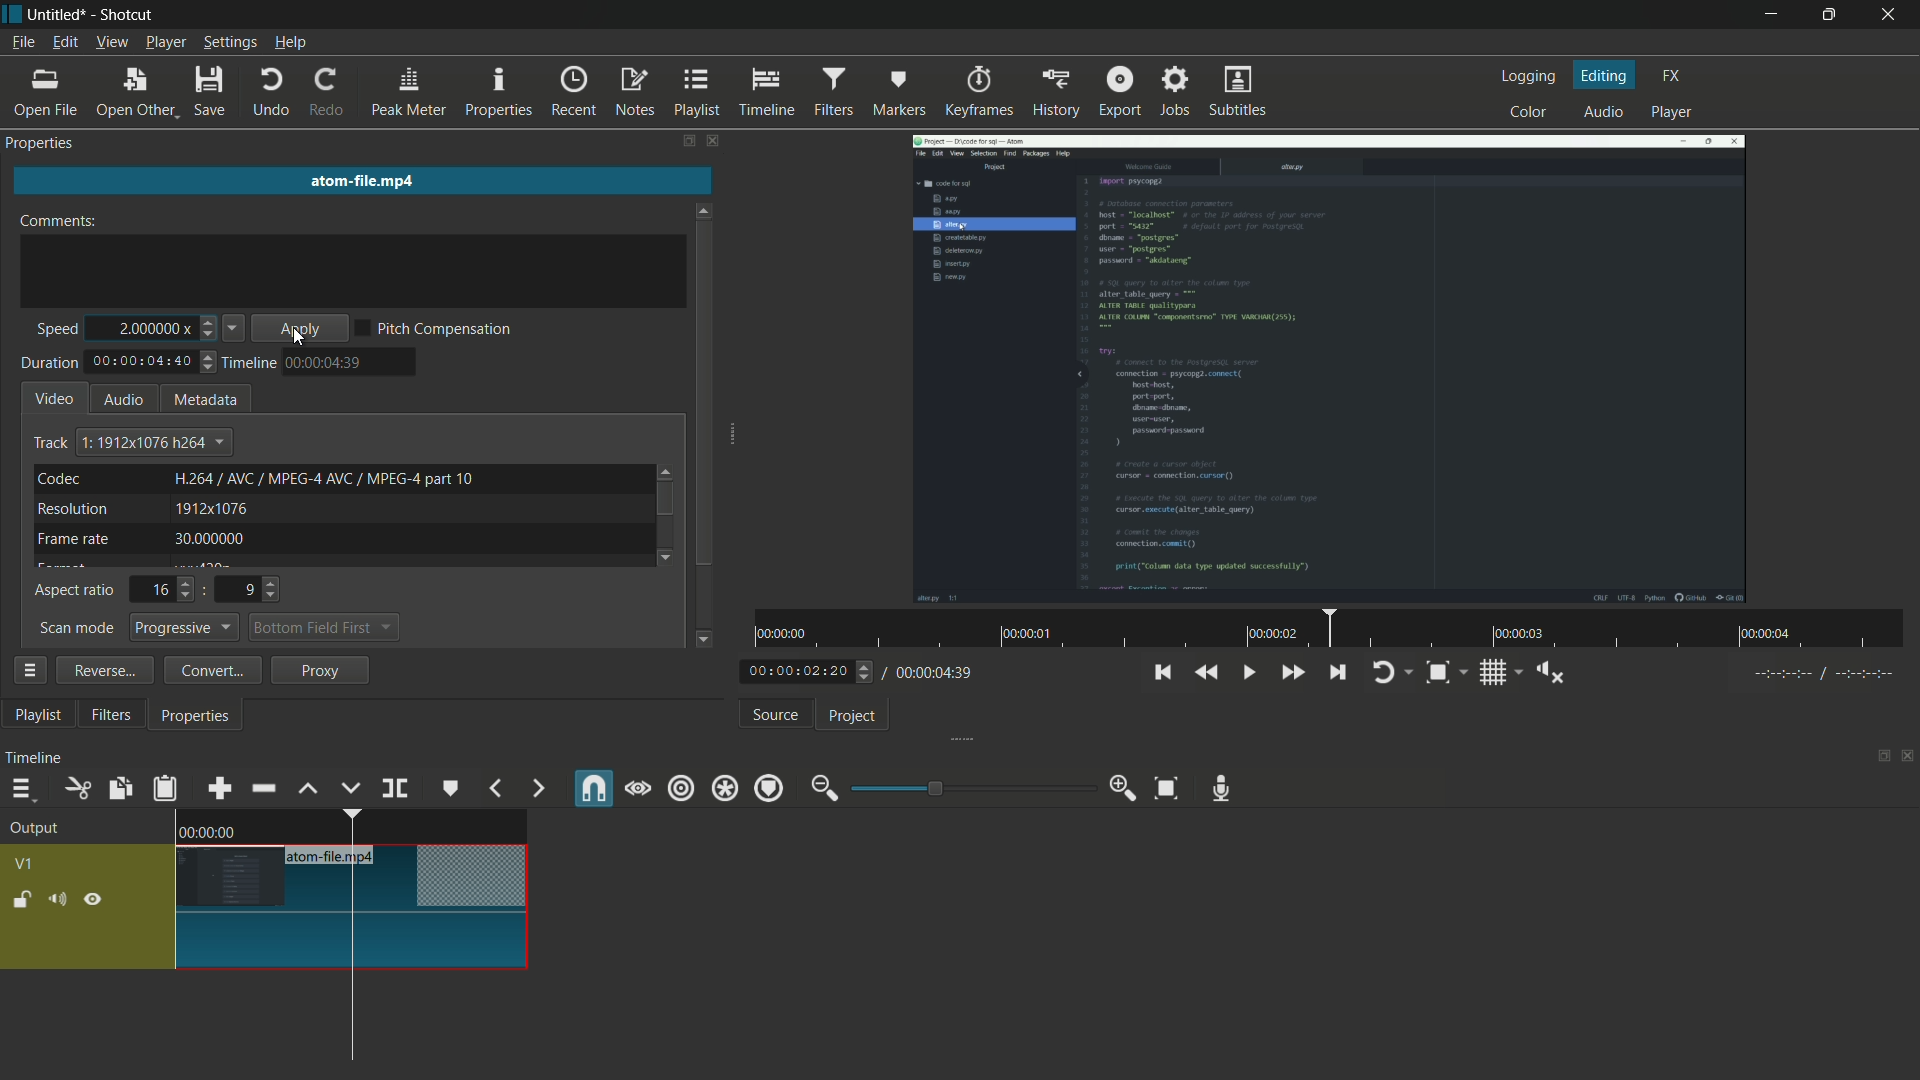  Describe the element at coordinates (49, 143) in the screenshot. I see `Properties` at that location.